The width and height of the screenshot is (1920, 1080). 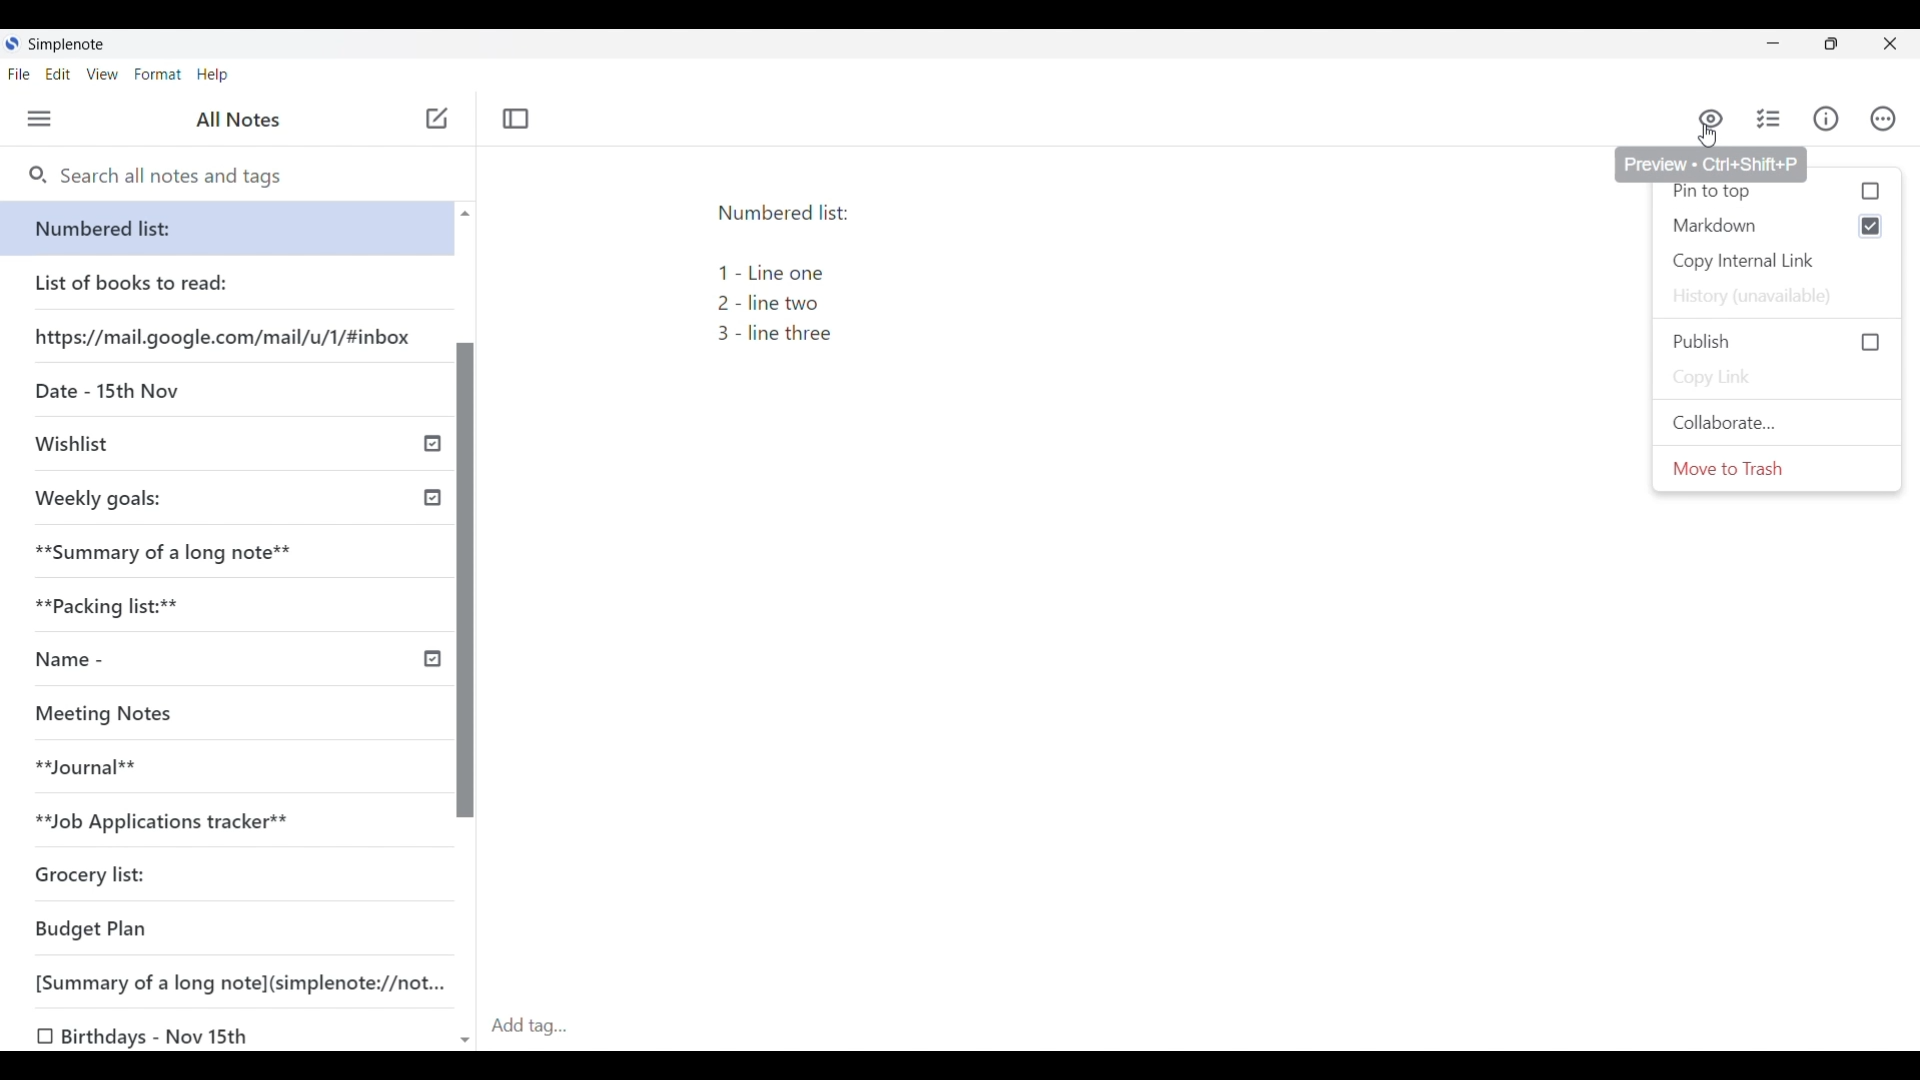 What do you see at coordinates (1777, 296) in the screenshot?
I see `History` at bounding box center [1777, 296].